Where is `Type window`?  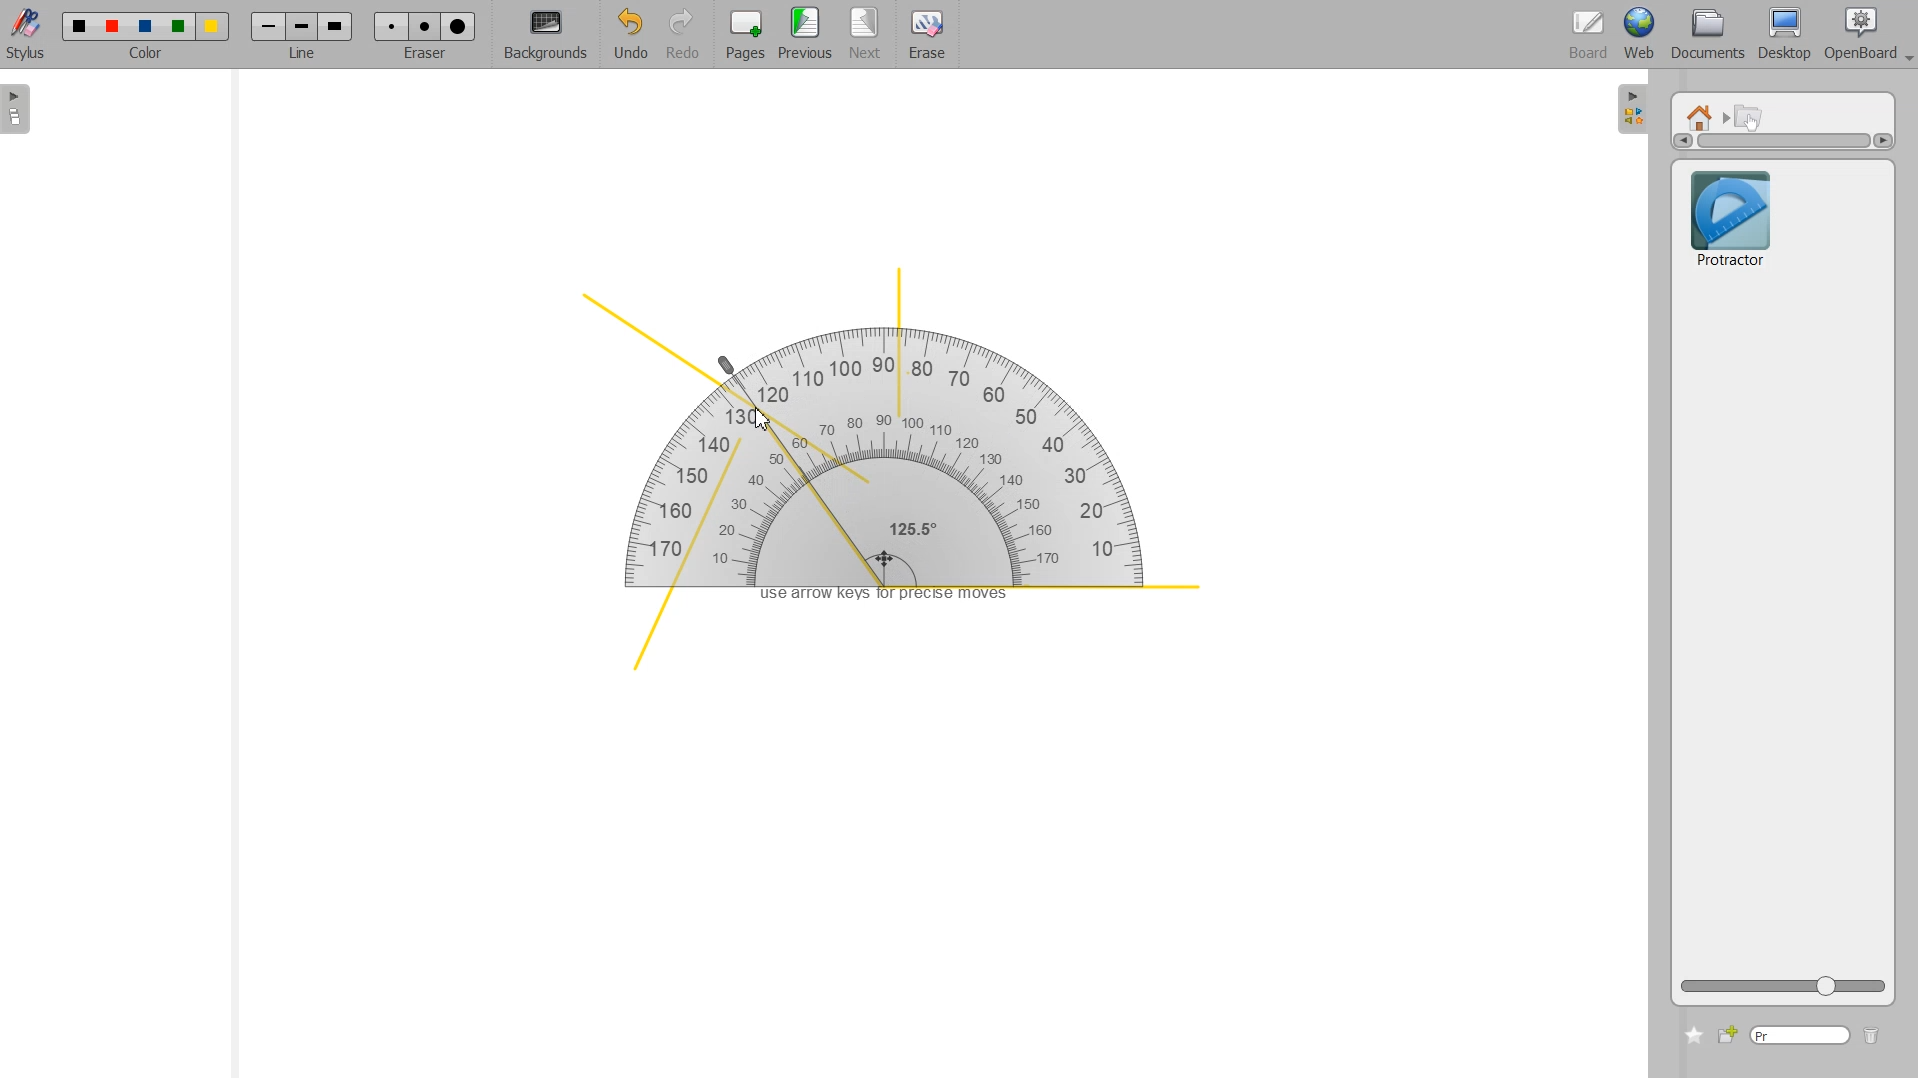
Type window is located at coordinates (1799, 1036).